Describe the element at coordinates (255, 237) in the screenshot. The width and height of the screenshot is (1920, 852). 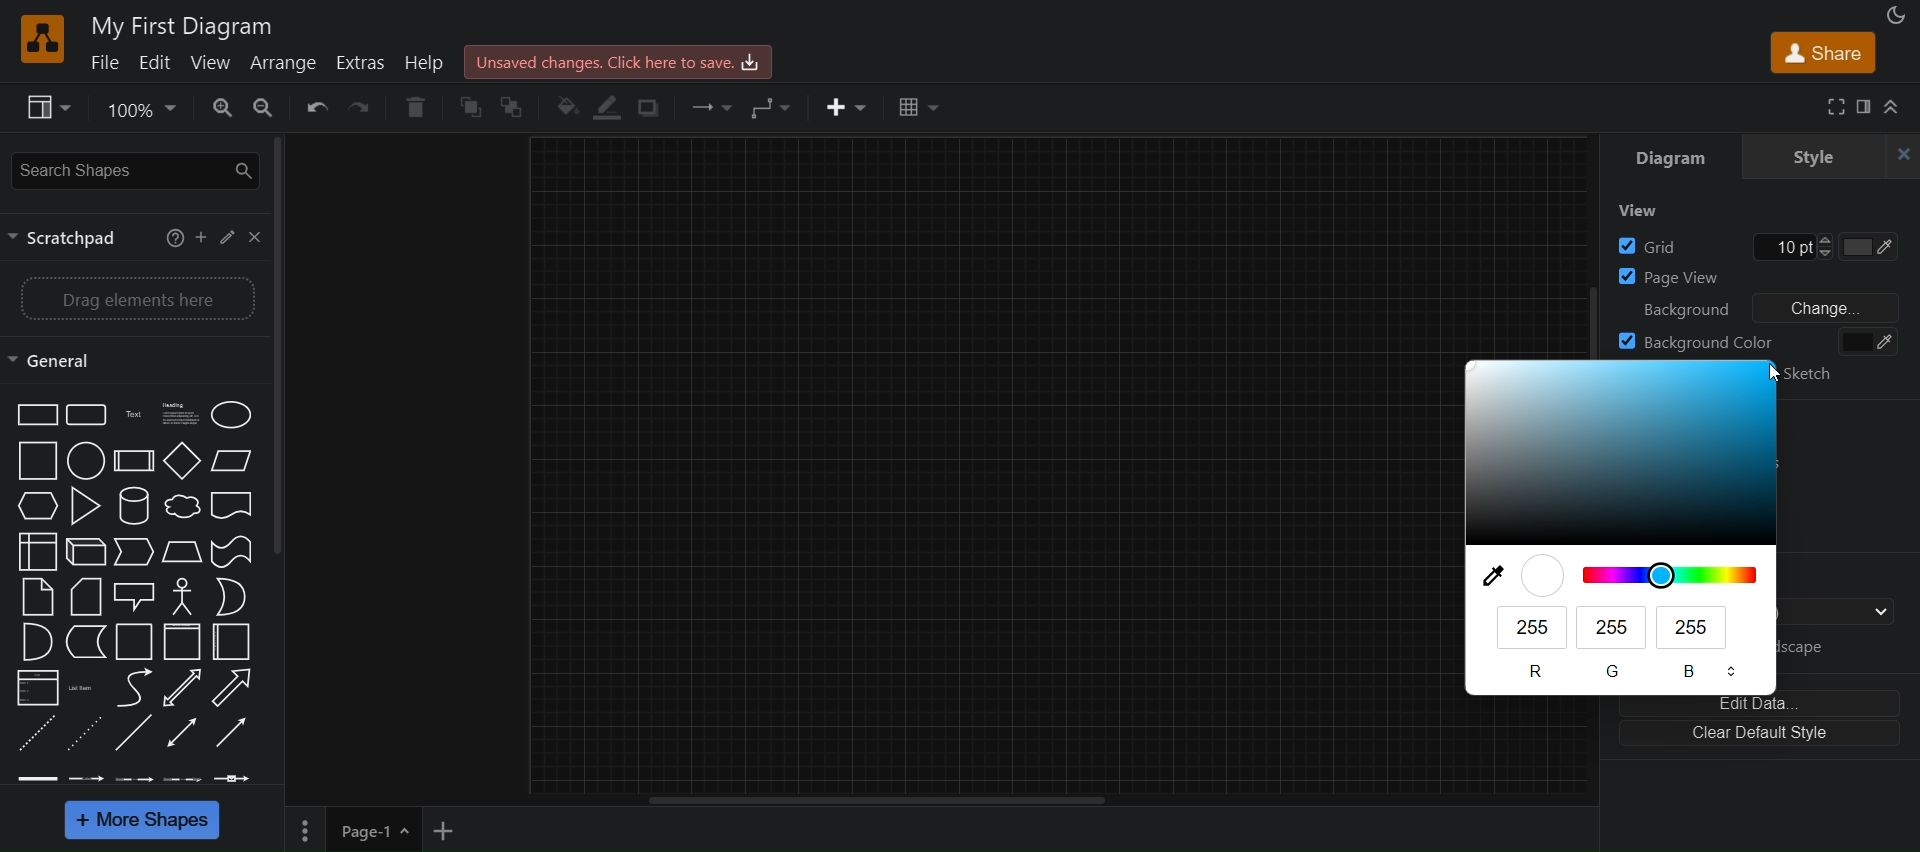
I see `close` at that location.